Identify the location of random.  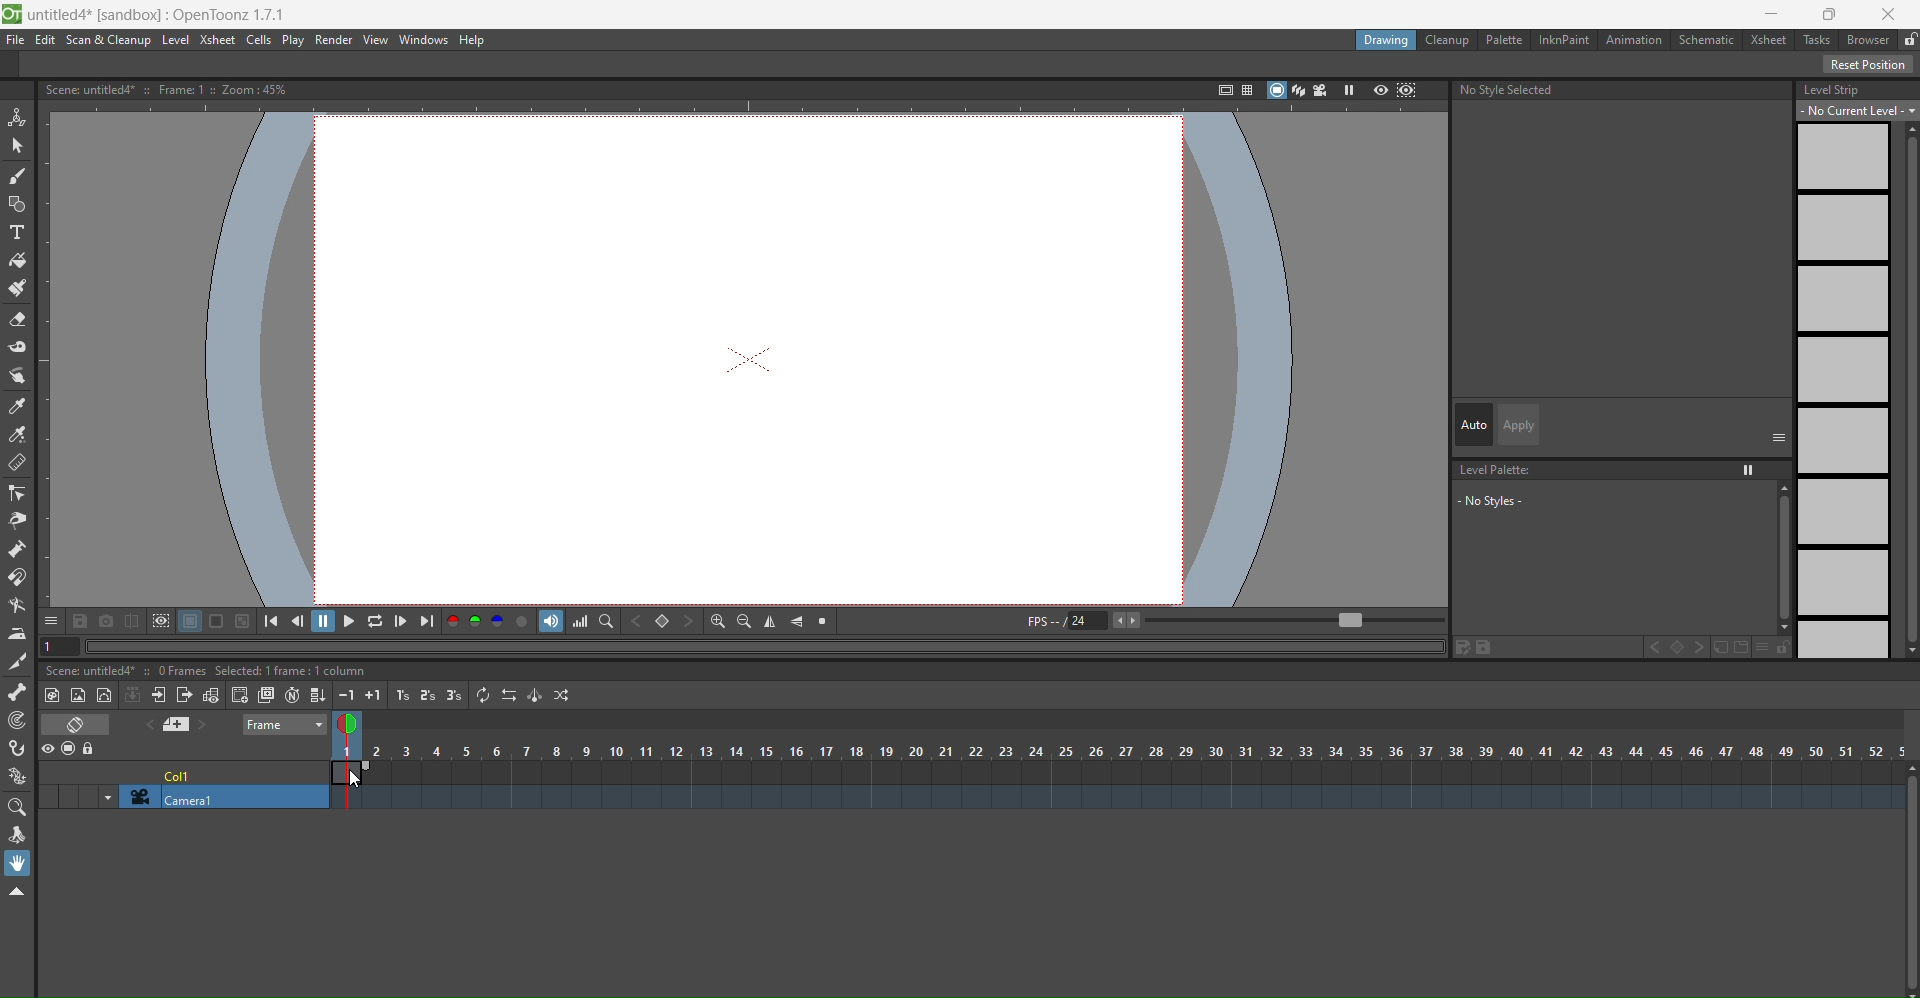
(564, 695).